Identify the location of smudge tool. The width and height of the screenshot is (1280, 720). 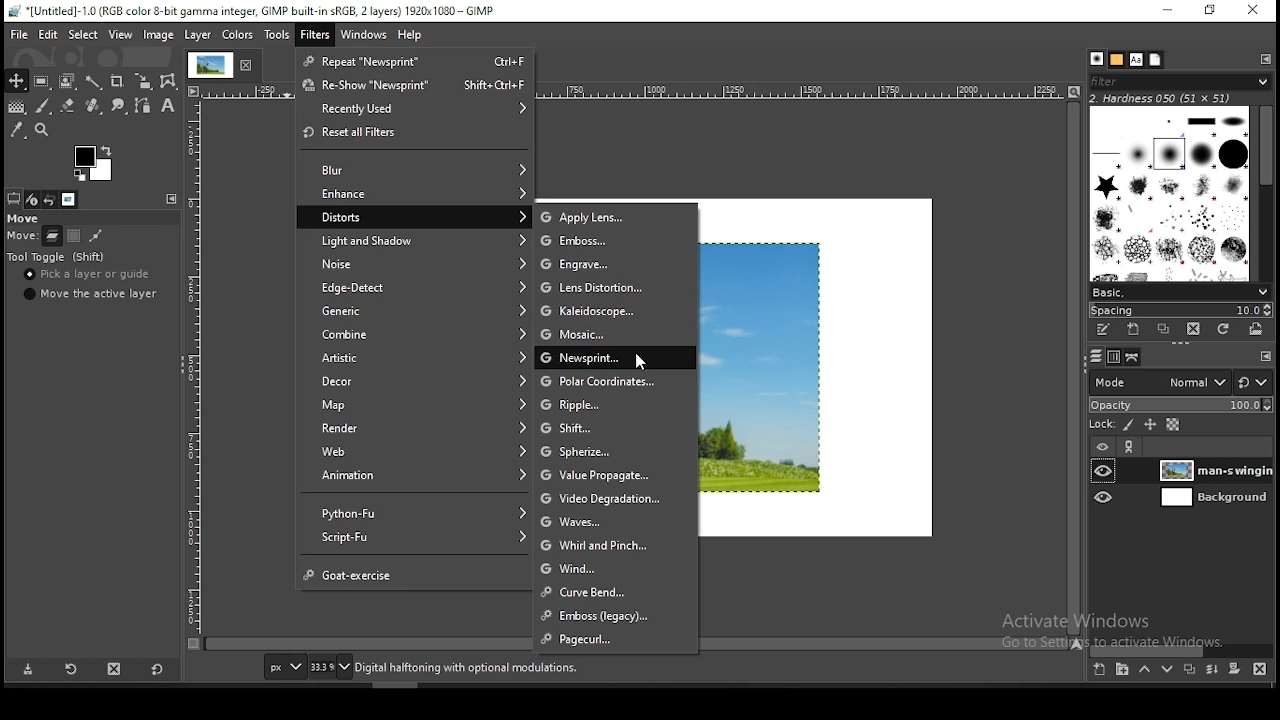
(119, 105).